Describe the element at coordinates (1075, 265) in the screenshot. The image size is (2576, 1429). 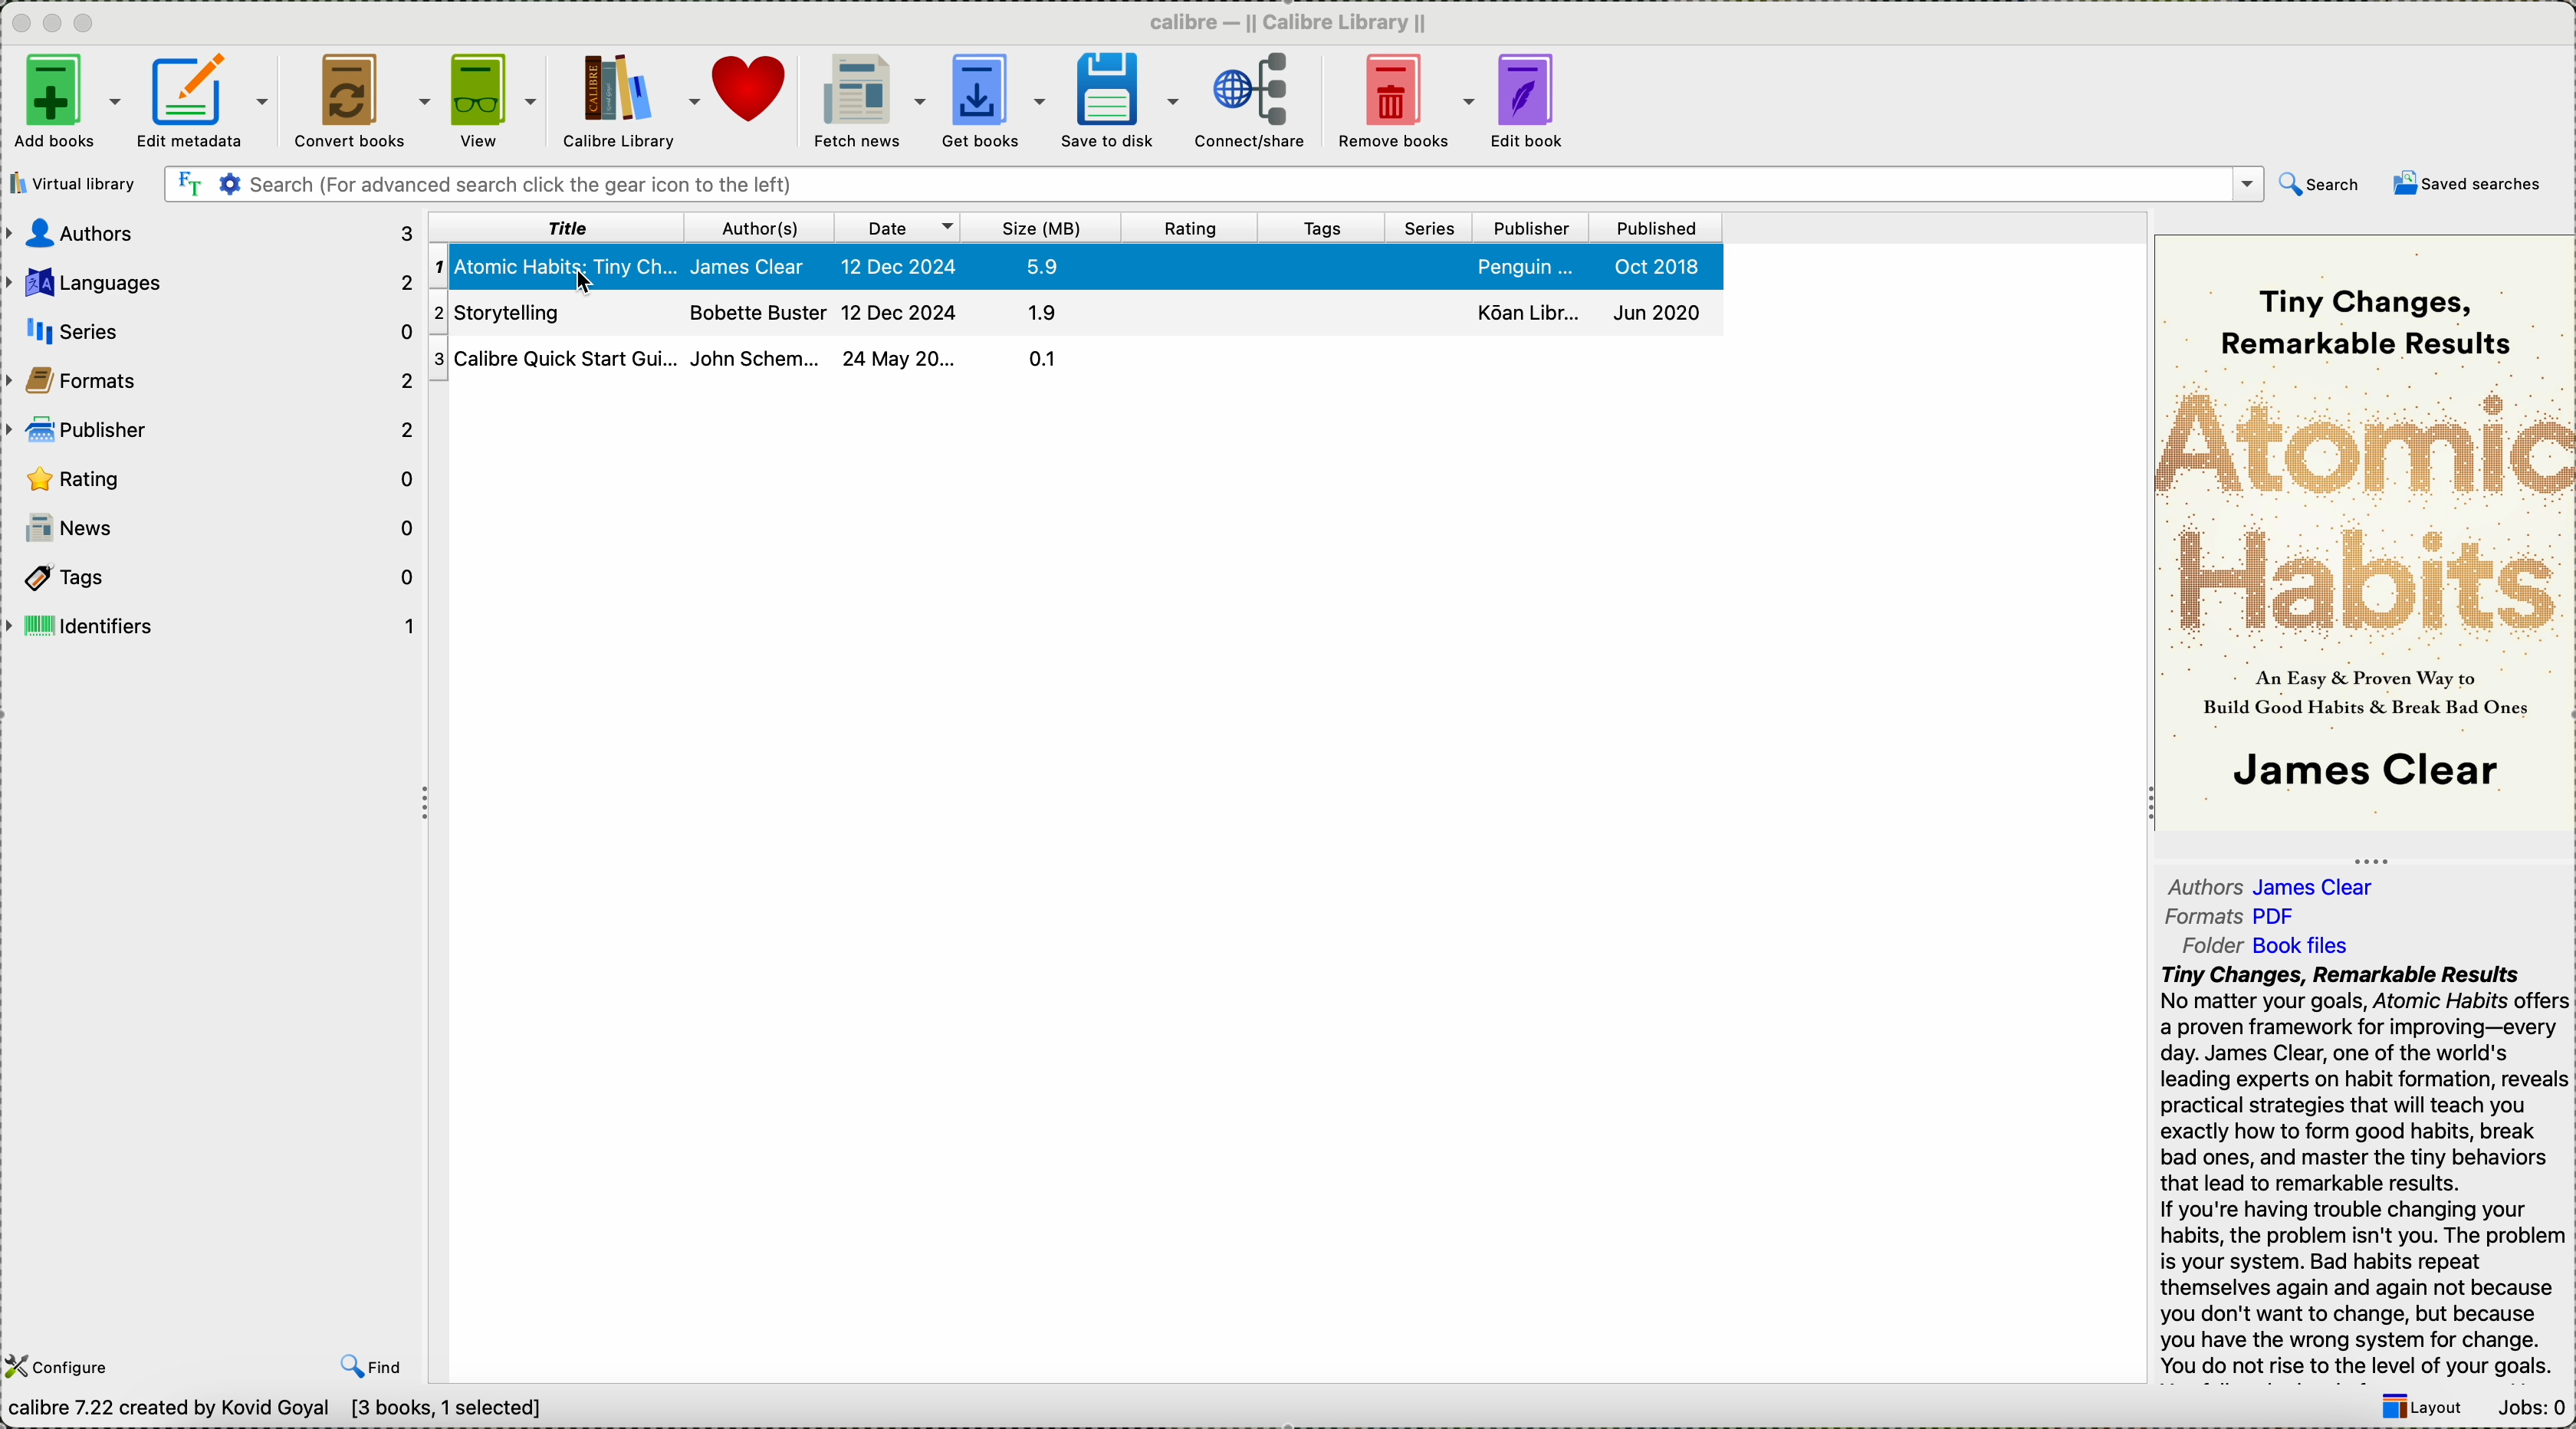
I see `click on first book` at that location.